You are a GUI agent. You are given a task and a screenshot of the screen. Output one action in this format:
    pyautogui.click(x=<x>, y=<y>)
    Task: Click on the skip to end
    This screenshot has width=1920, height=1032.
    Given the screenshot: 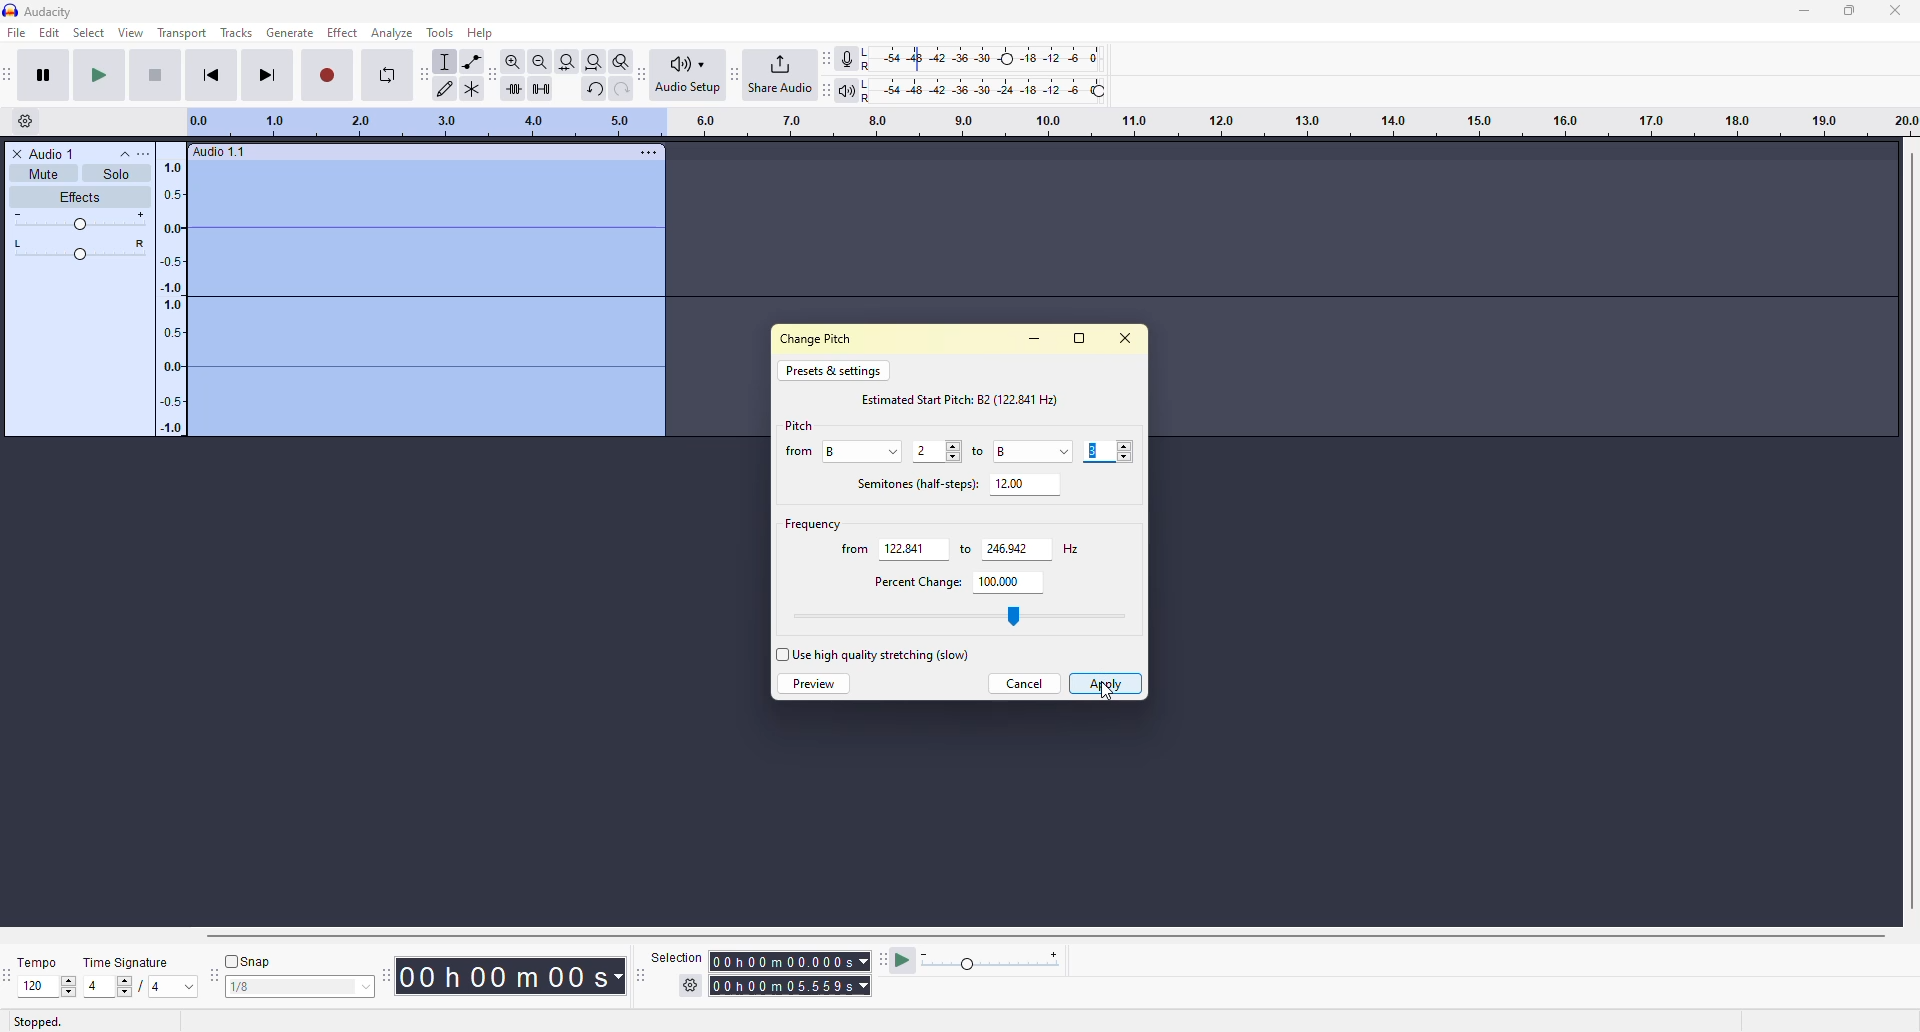 What is the action you would take?
    pyautogui.click(x=269, y=74)
    